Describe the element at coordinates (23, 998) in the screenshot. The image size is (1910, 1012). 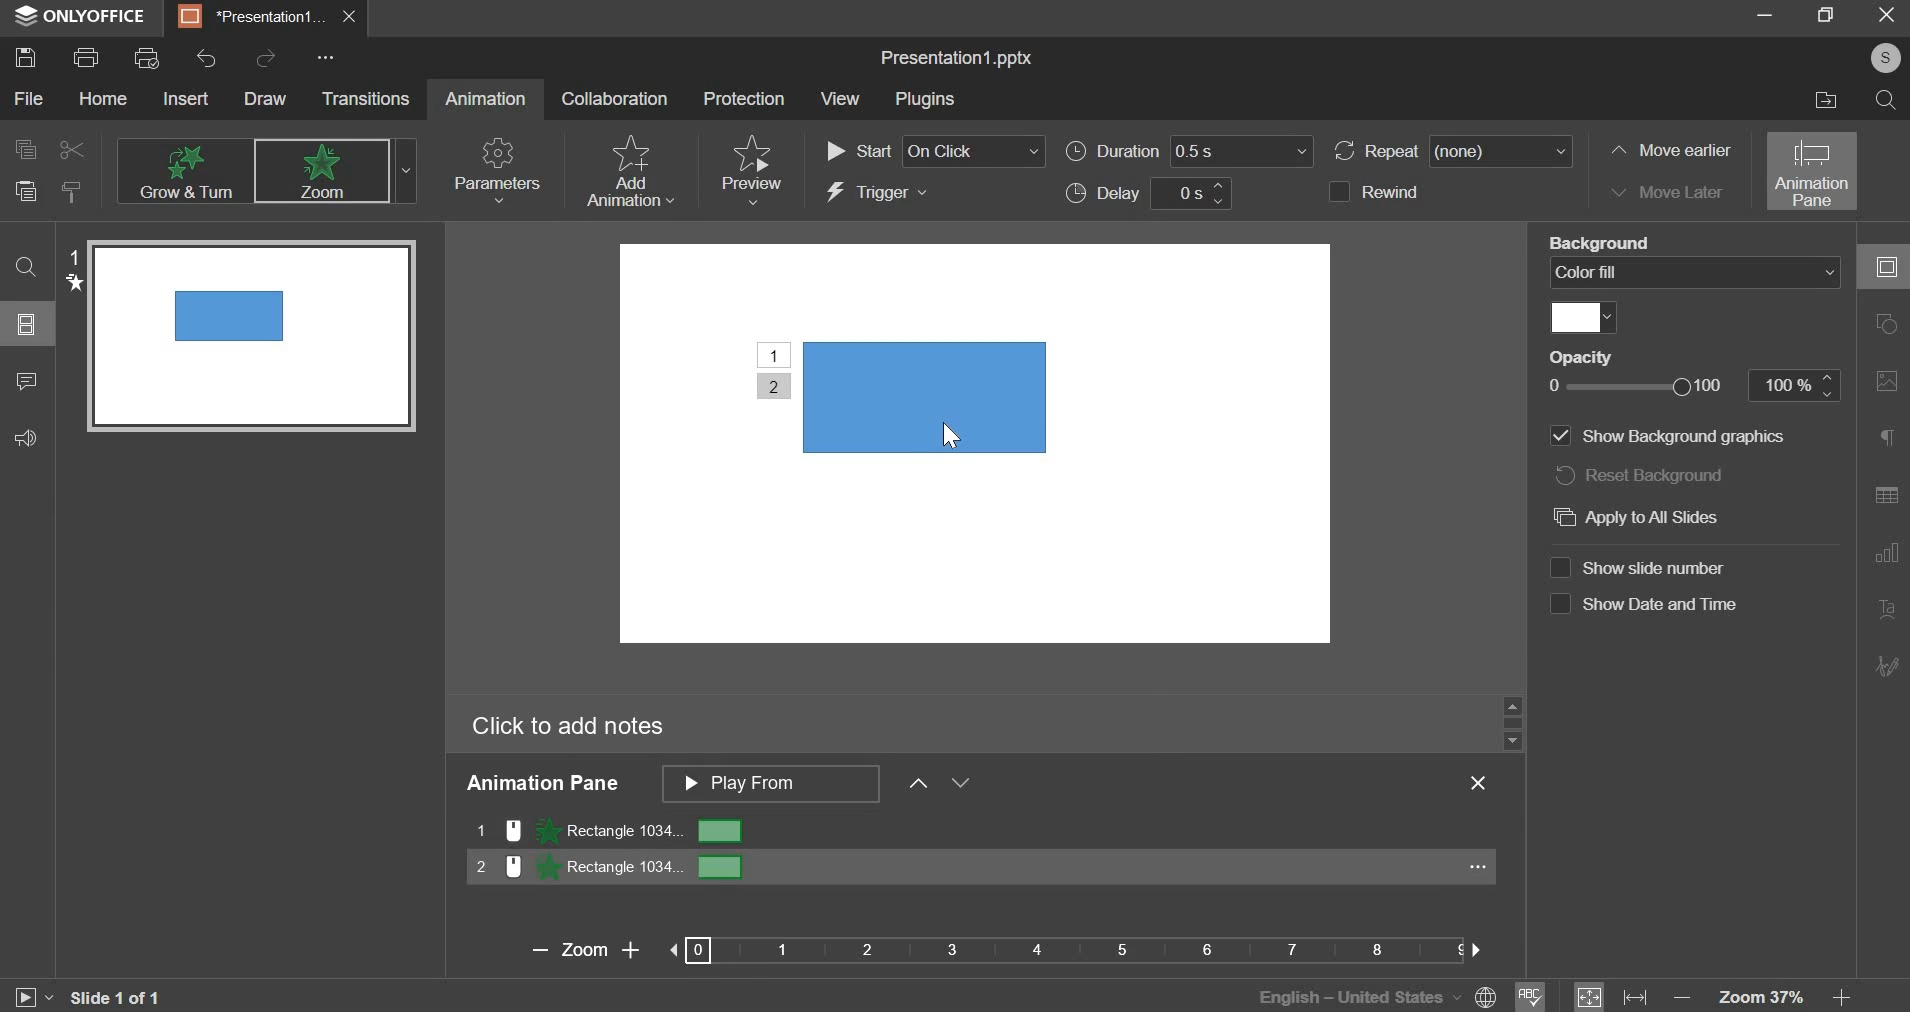
I see `play` at that location.